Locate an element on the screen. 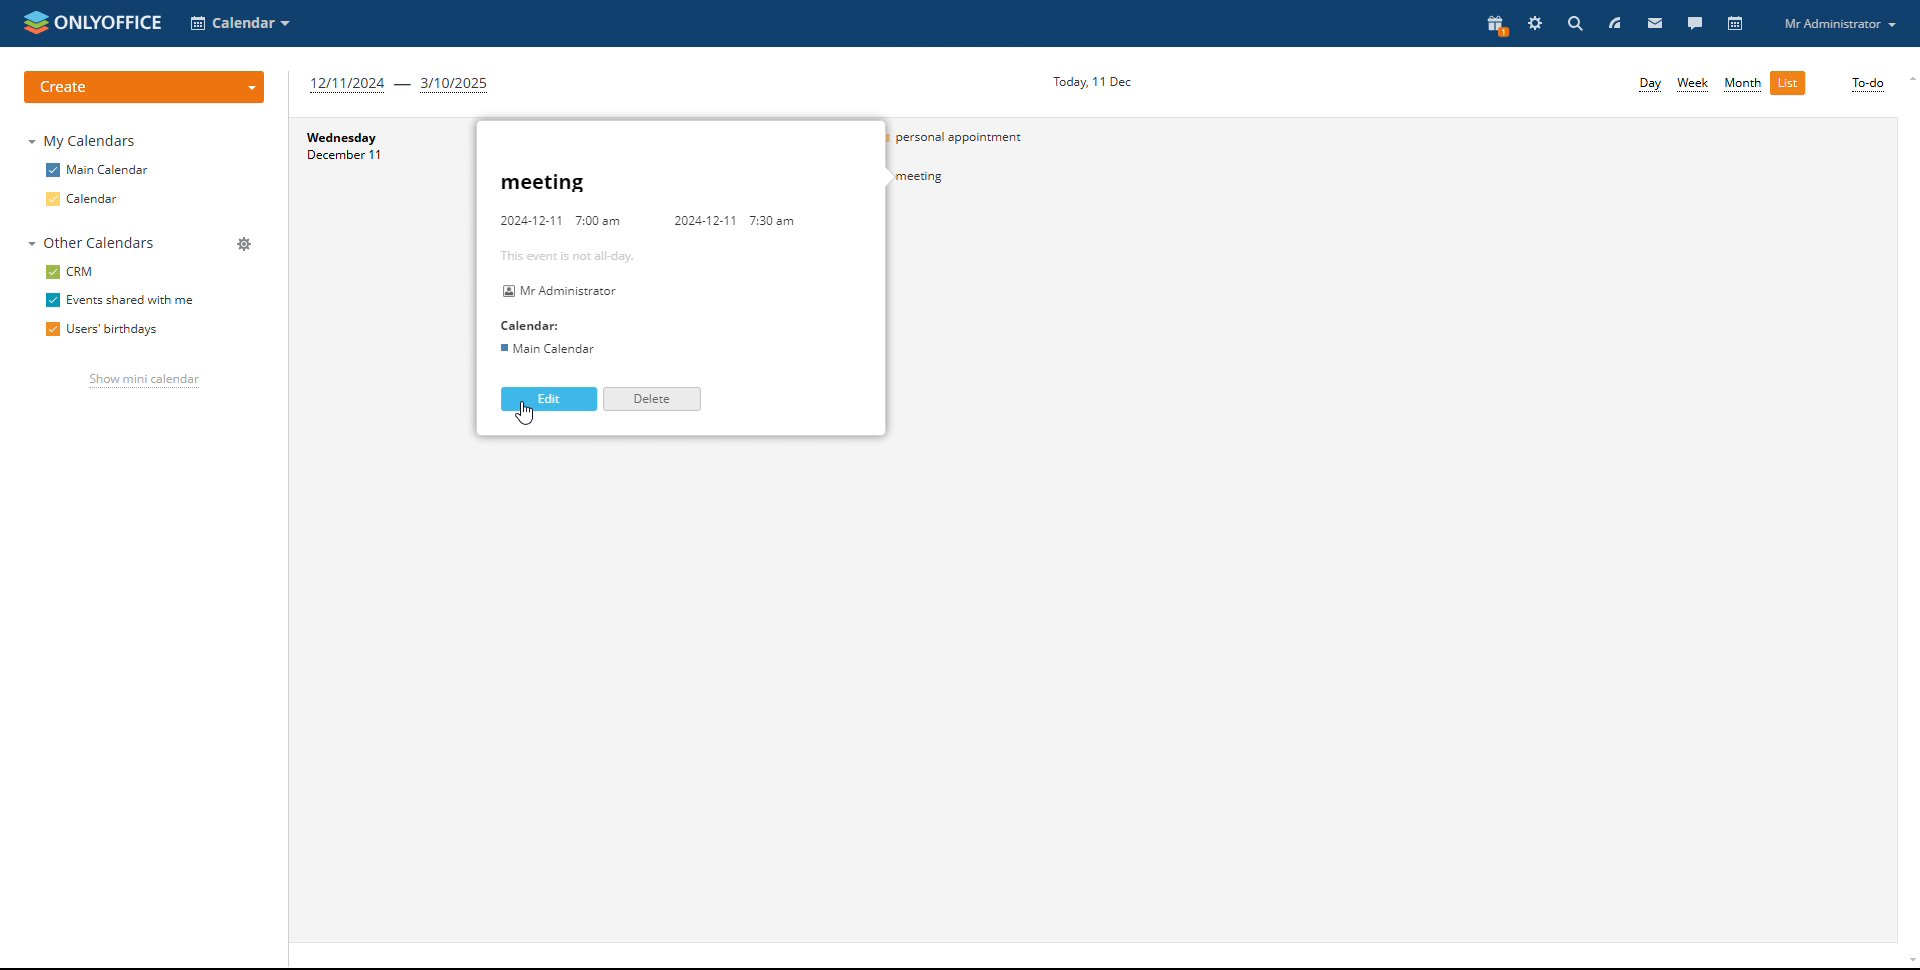  day and date is located at coordinates (372, 173).